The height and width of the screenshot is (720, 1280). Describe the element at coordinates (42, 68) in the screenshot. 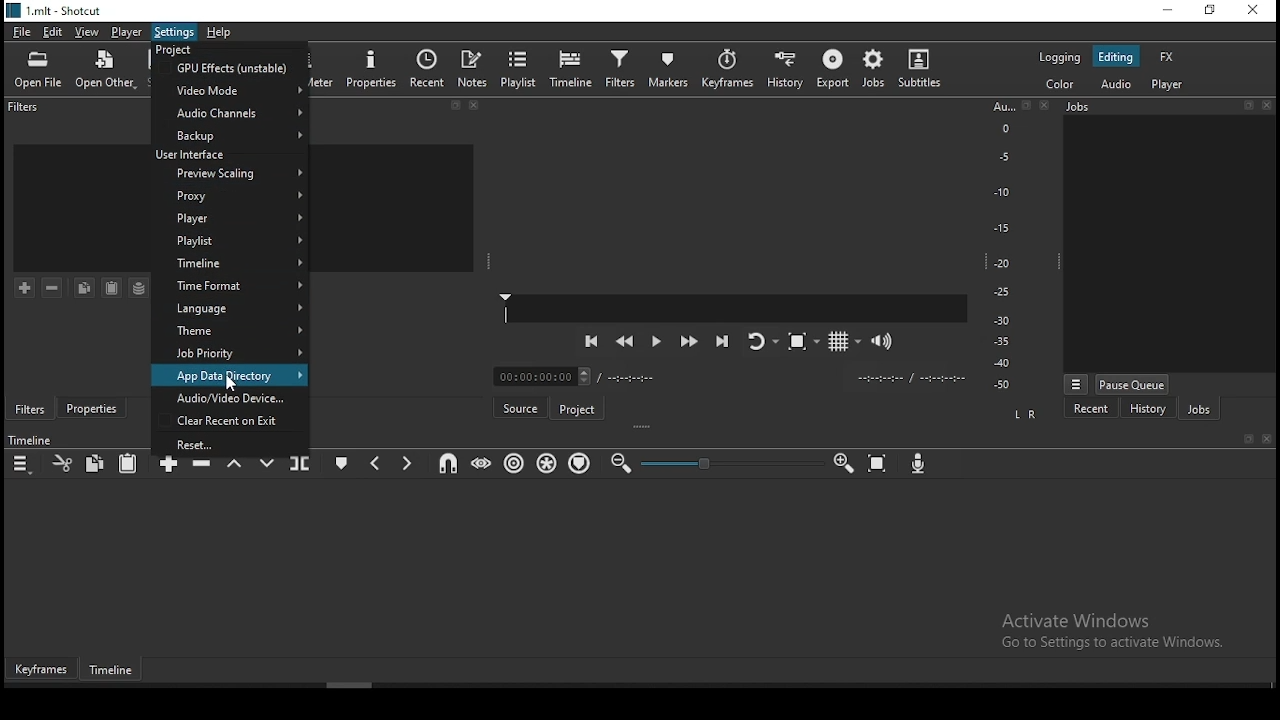

I see `open file` at that location.